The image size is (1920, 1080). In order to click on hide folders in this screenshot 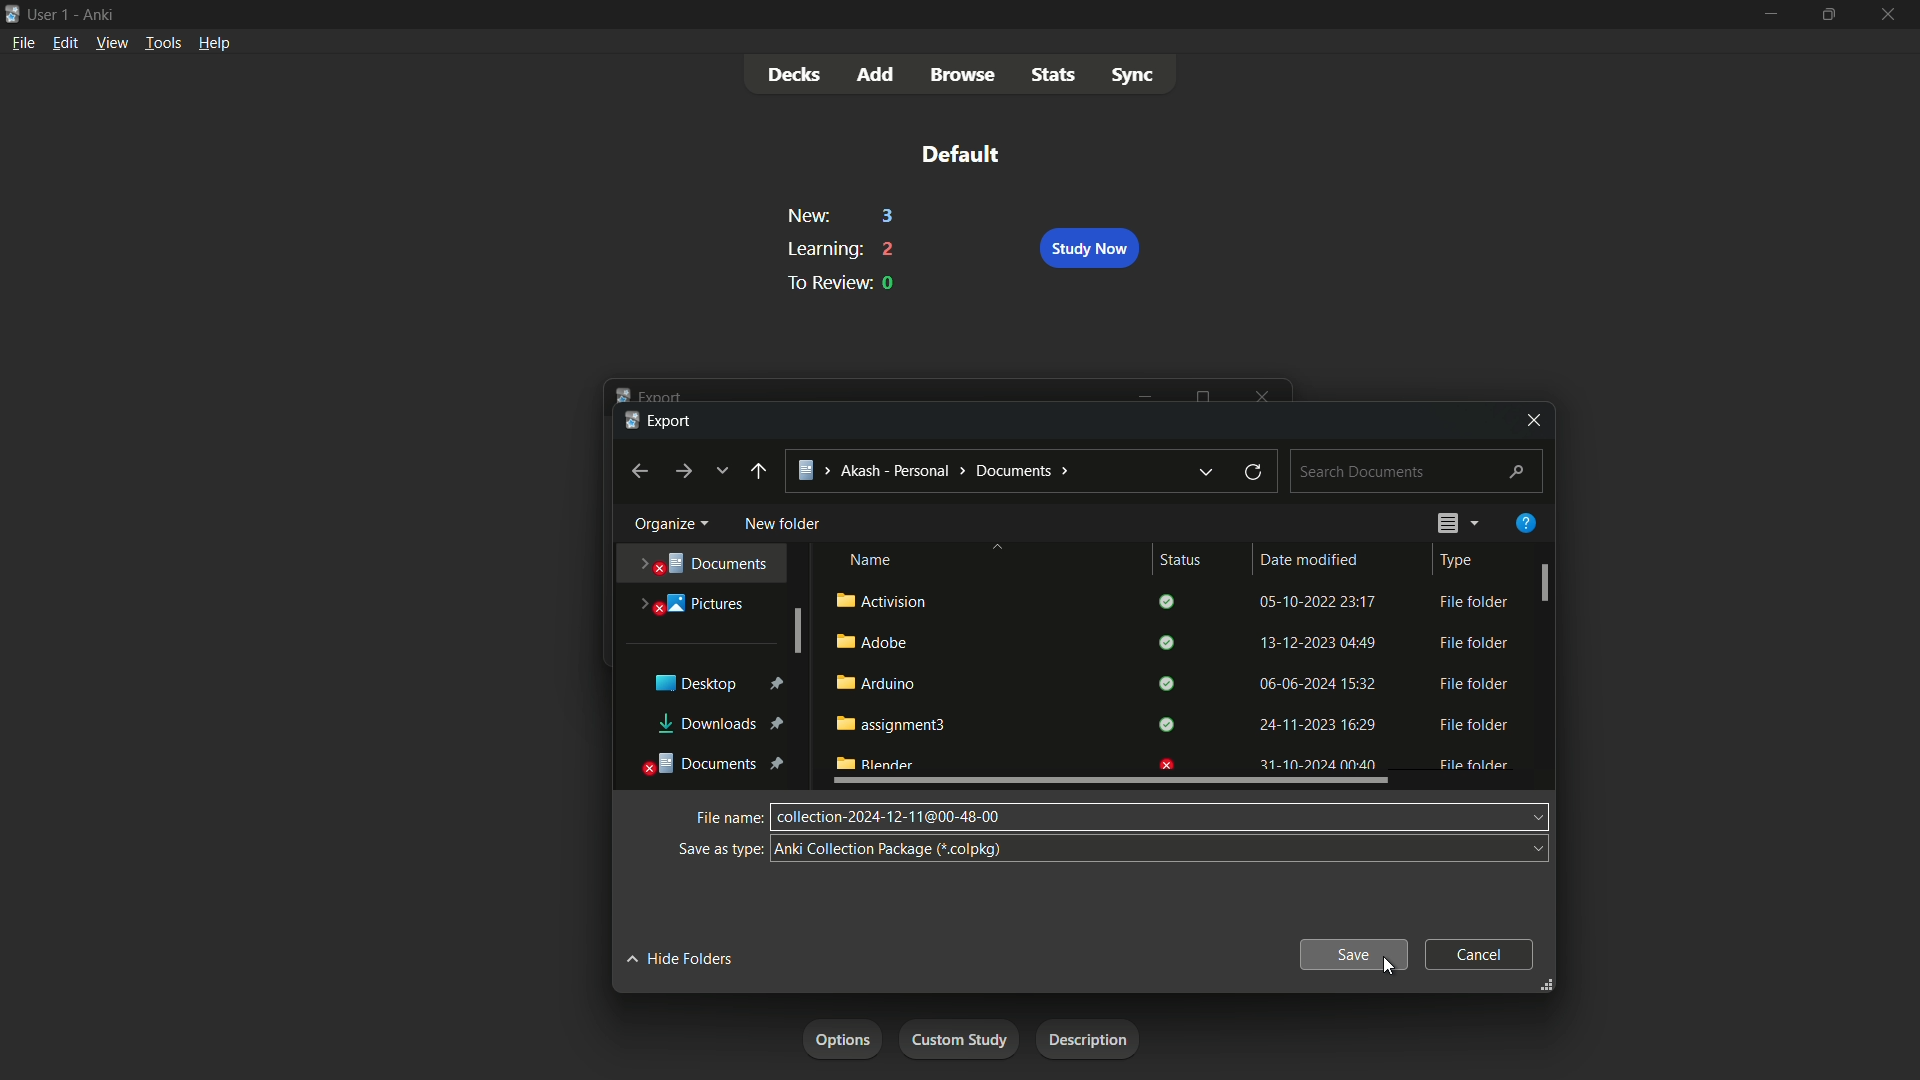, I will do `click(679, 957)`.